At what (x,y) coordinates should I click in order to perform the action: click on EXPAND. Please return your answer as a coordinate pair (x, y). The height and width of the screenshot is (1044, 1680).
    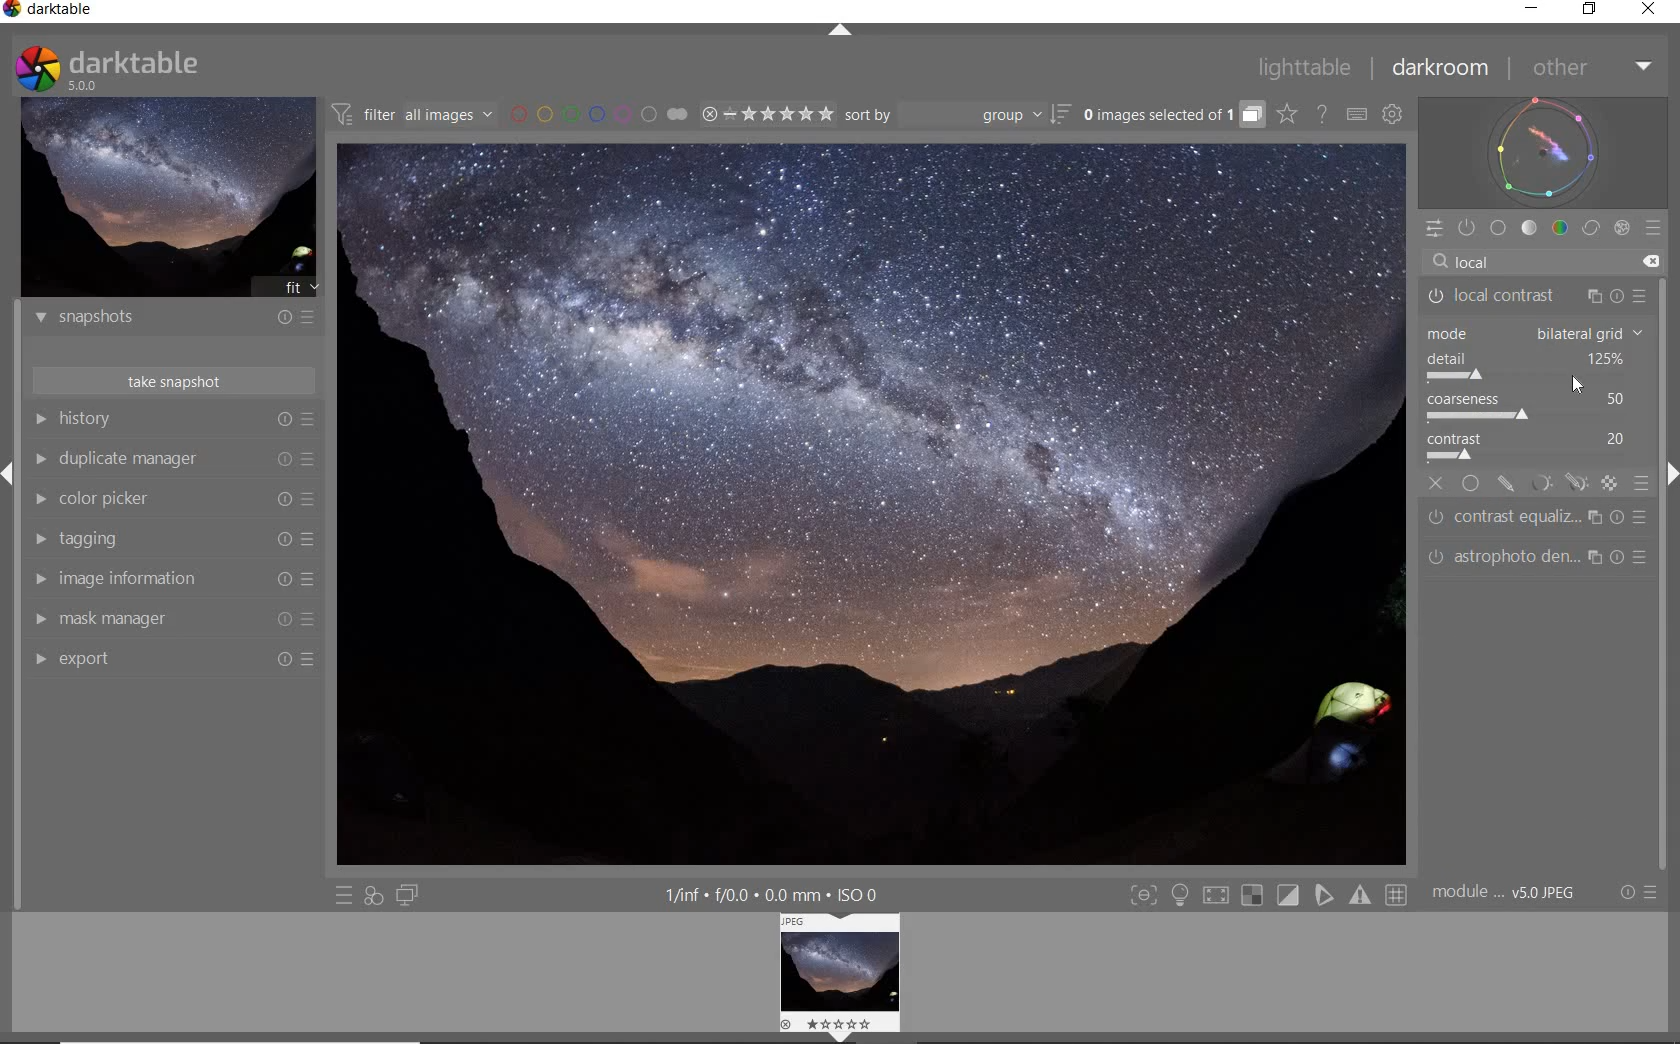
    Looking at the image, I should click on (10, 472).